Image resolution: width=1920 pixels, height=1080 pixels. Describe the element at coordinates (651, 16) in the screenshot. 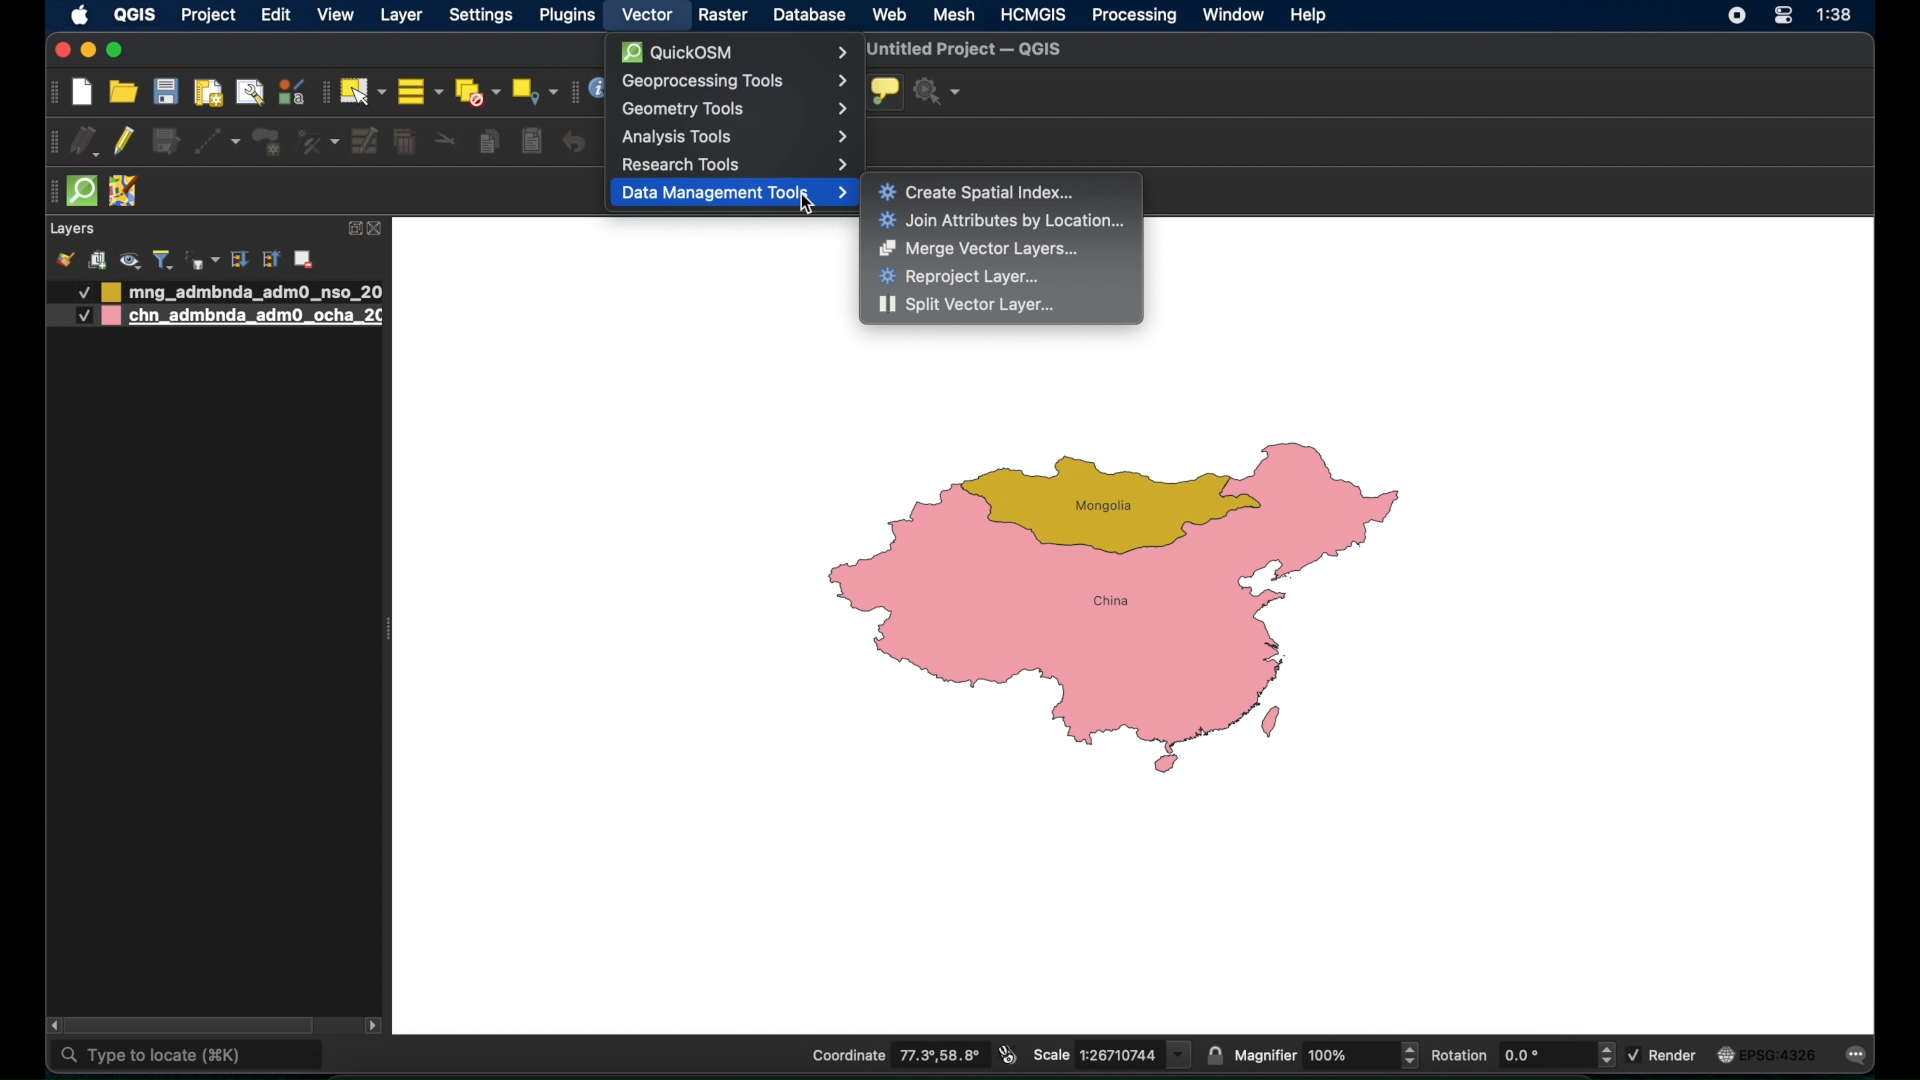

I see `vector` at that location.